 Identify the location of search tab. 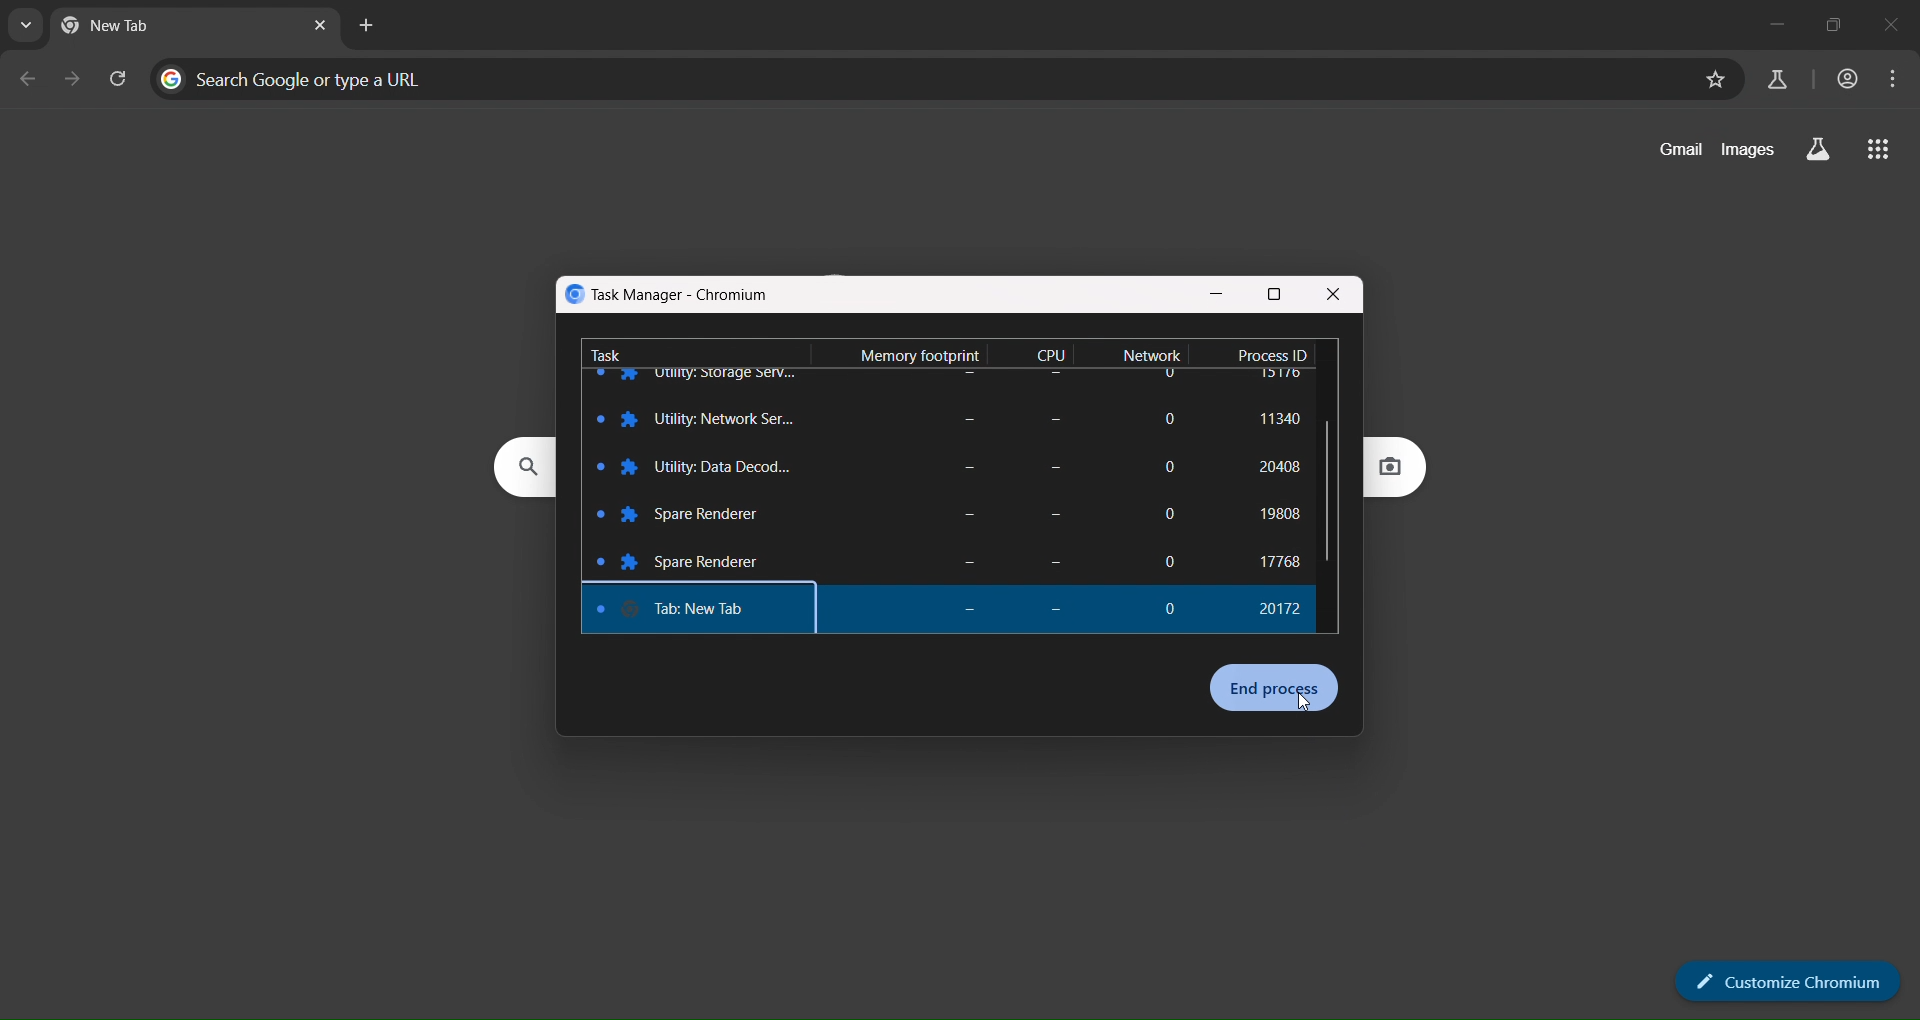
(27, 29).